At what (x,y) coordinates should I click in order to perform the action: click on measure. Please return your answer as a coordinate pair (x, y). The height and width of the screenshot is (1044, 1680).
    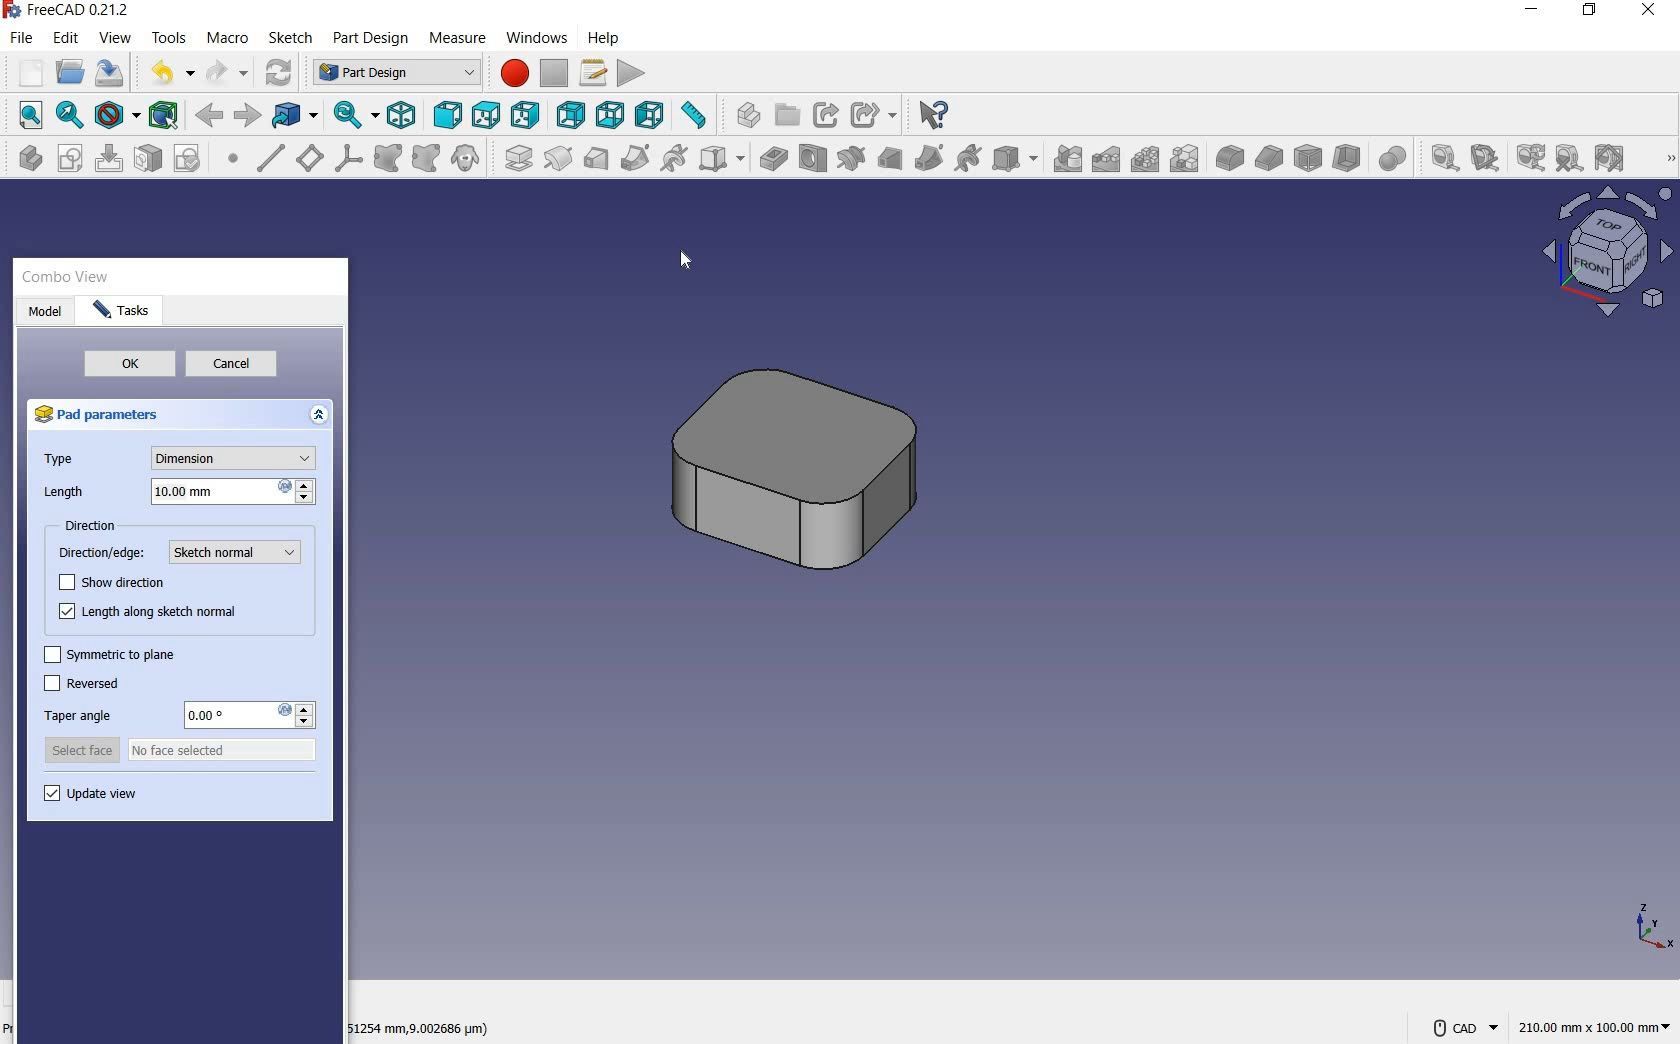
    Looking at the image, I should click on (1667, 159).